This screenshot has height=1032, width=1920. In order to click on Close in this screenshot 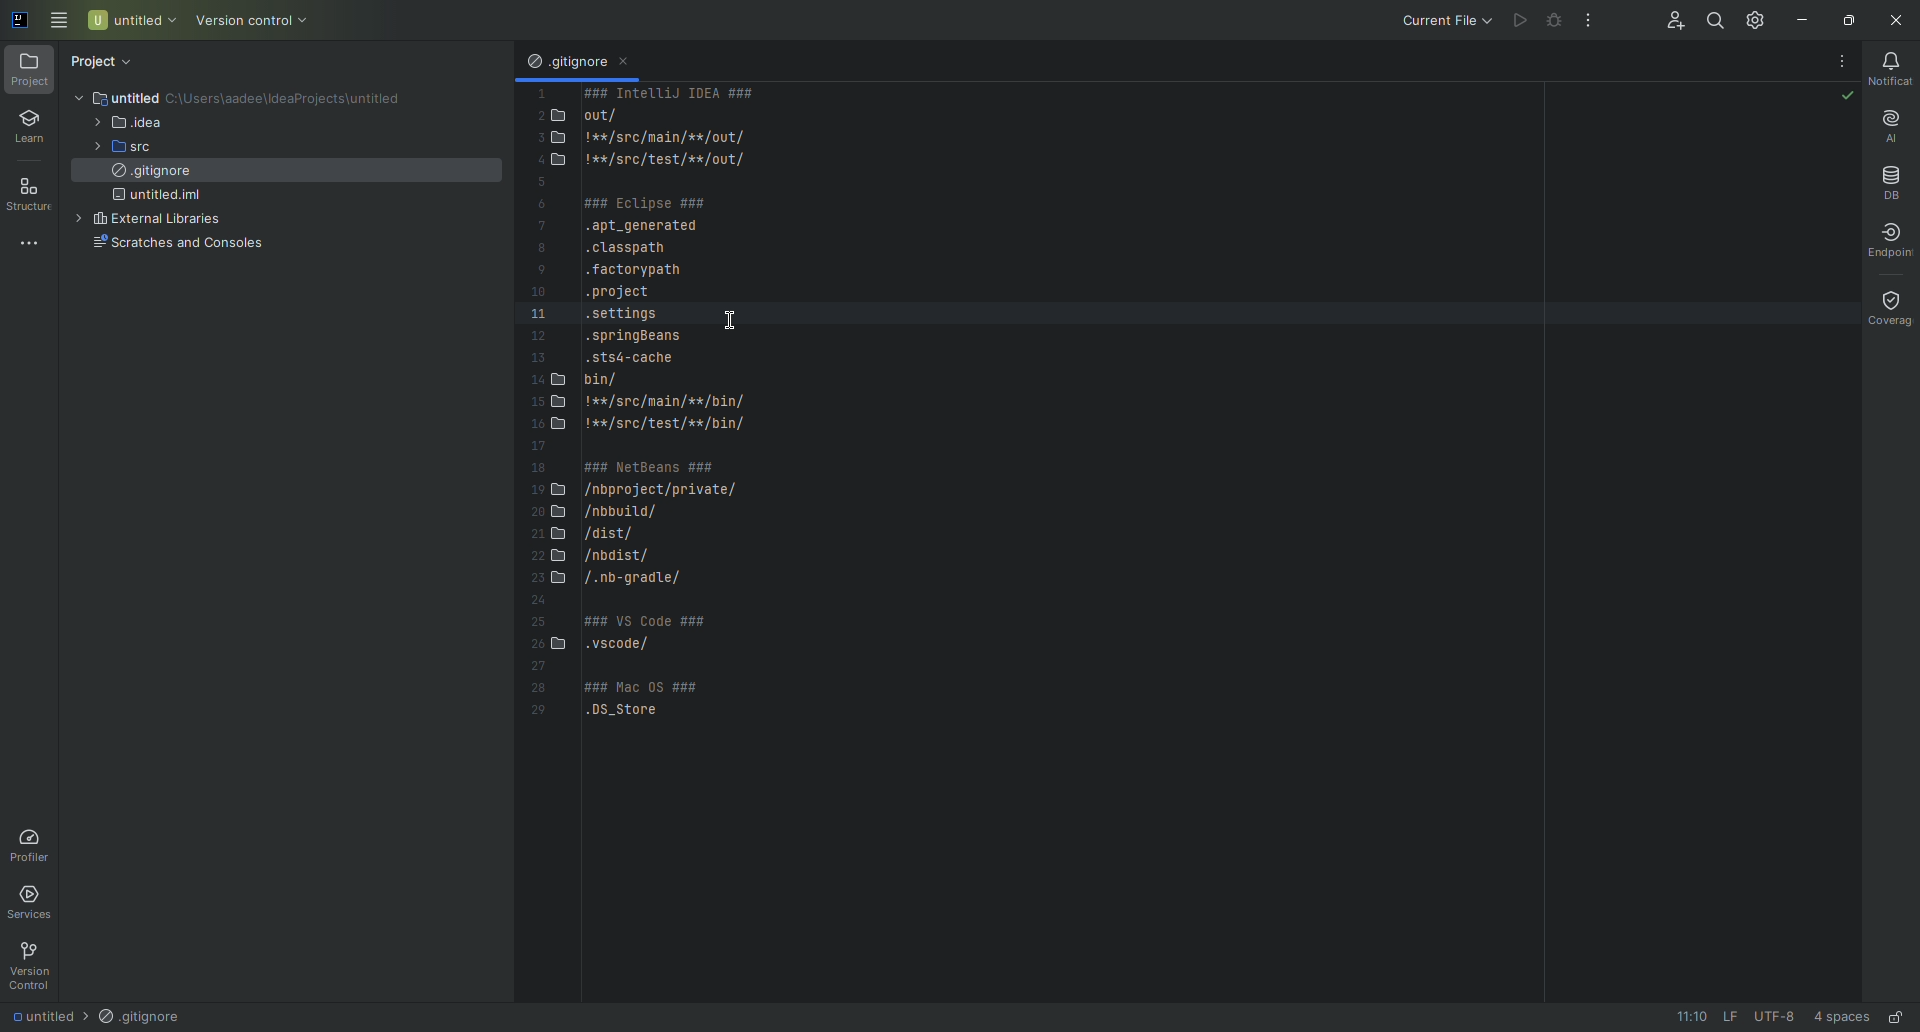, I will do `click(630, 65)`.